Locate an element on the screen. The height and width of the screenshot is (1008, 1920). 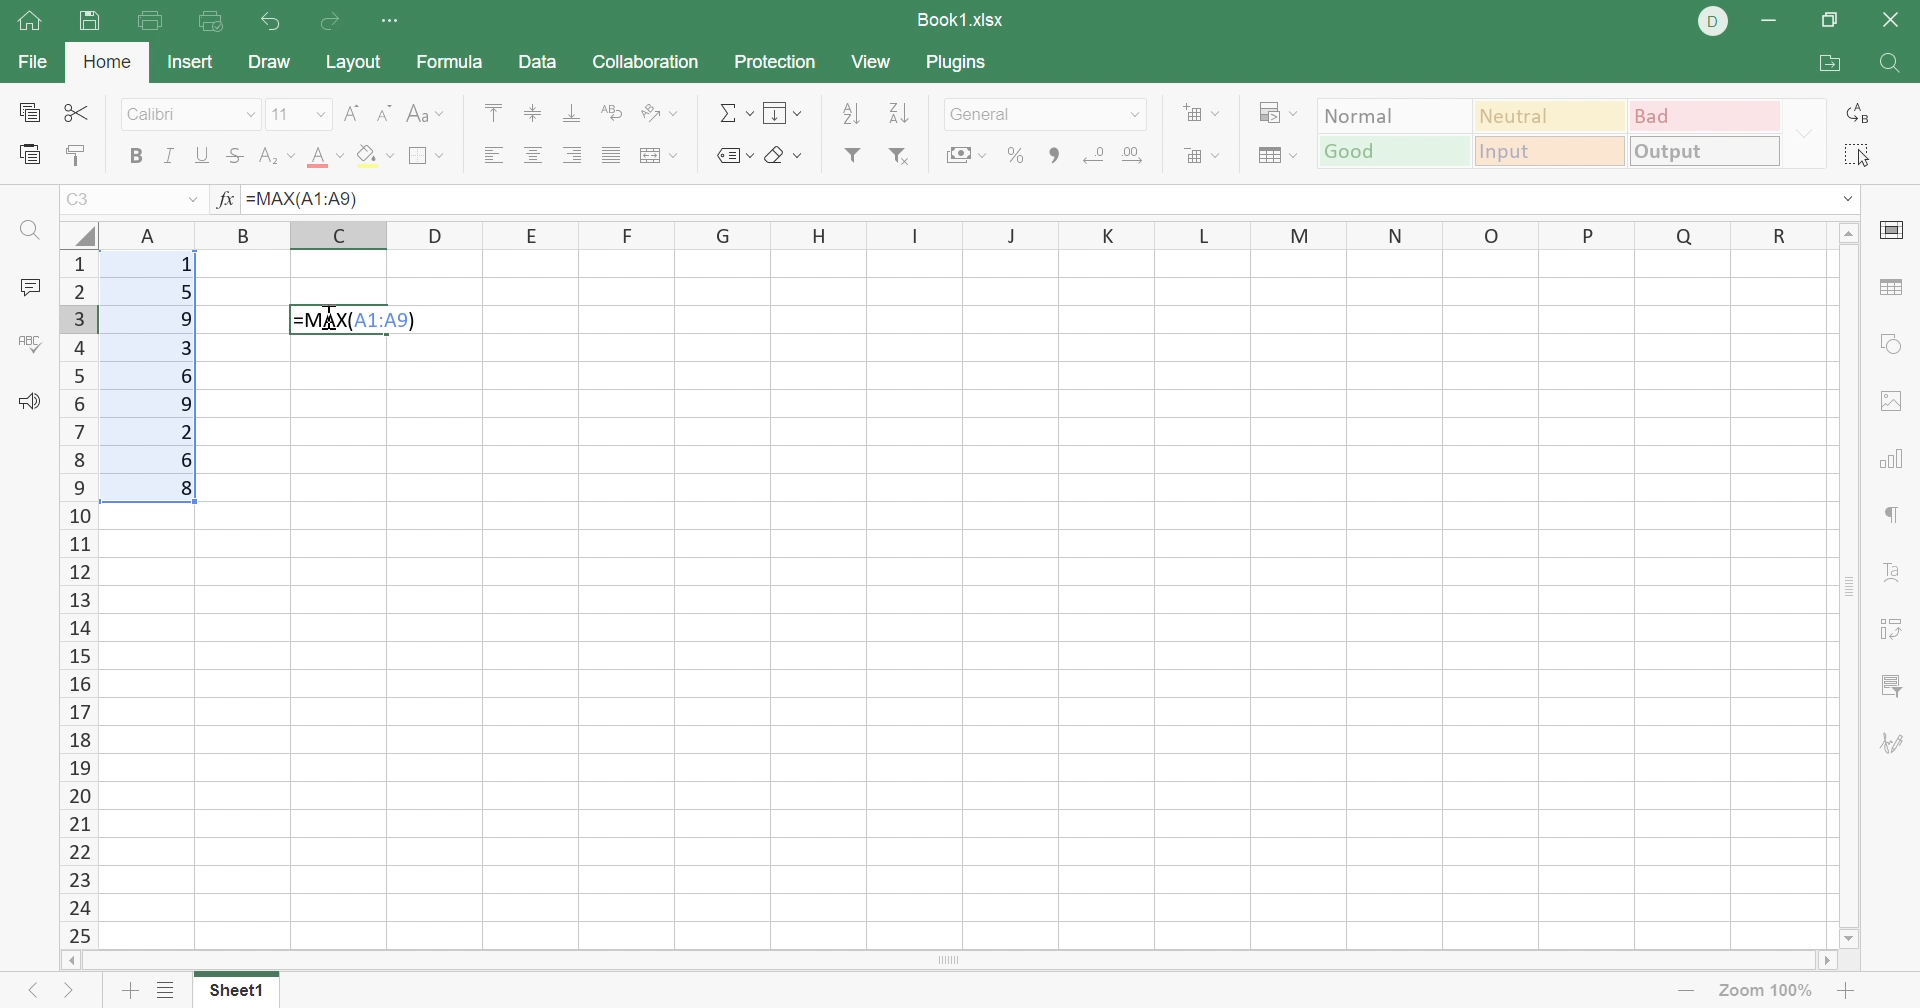
image settings is located at coordinates (1889, 402).